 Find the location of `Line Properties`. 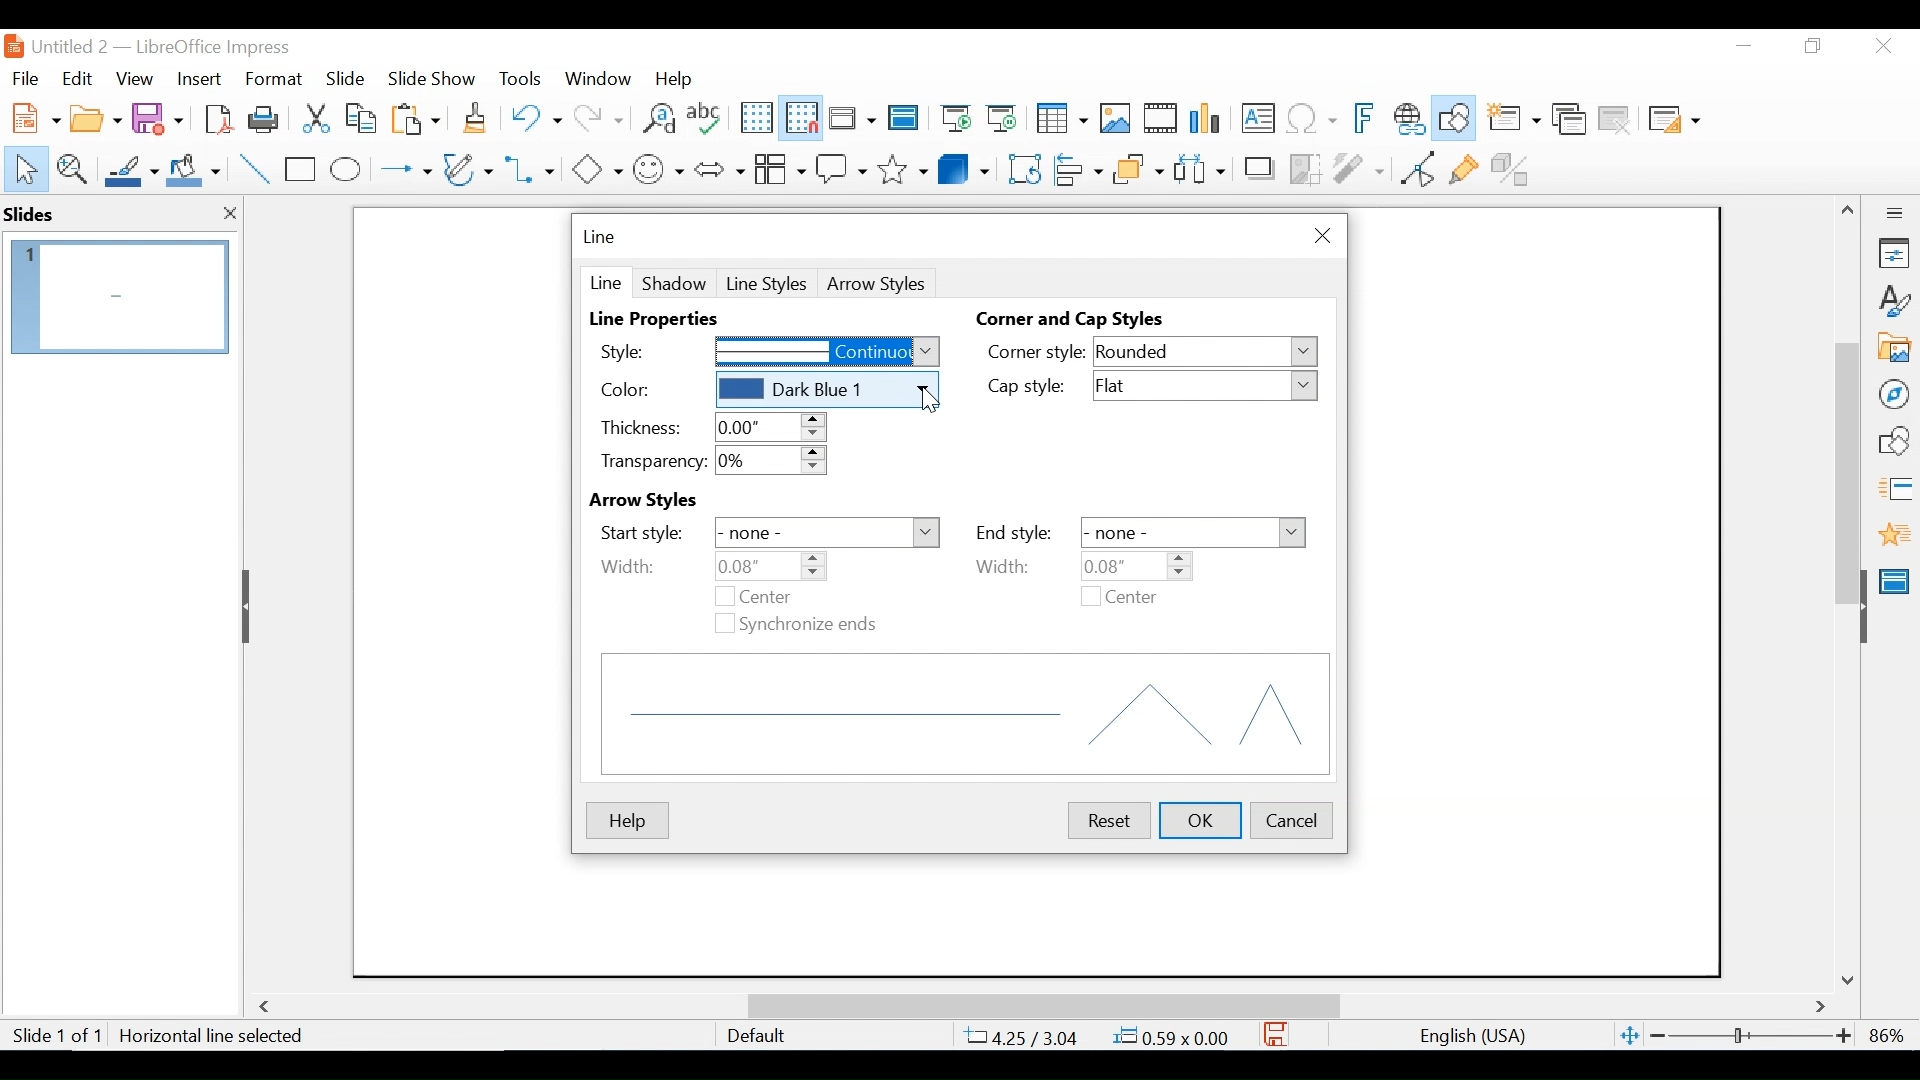

Line Properties is located at coordinates (662, 320).